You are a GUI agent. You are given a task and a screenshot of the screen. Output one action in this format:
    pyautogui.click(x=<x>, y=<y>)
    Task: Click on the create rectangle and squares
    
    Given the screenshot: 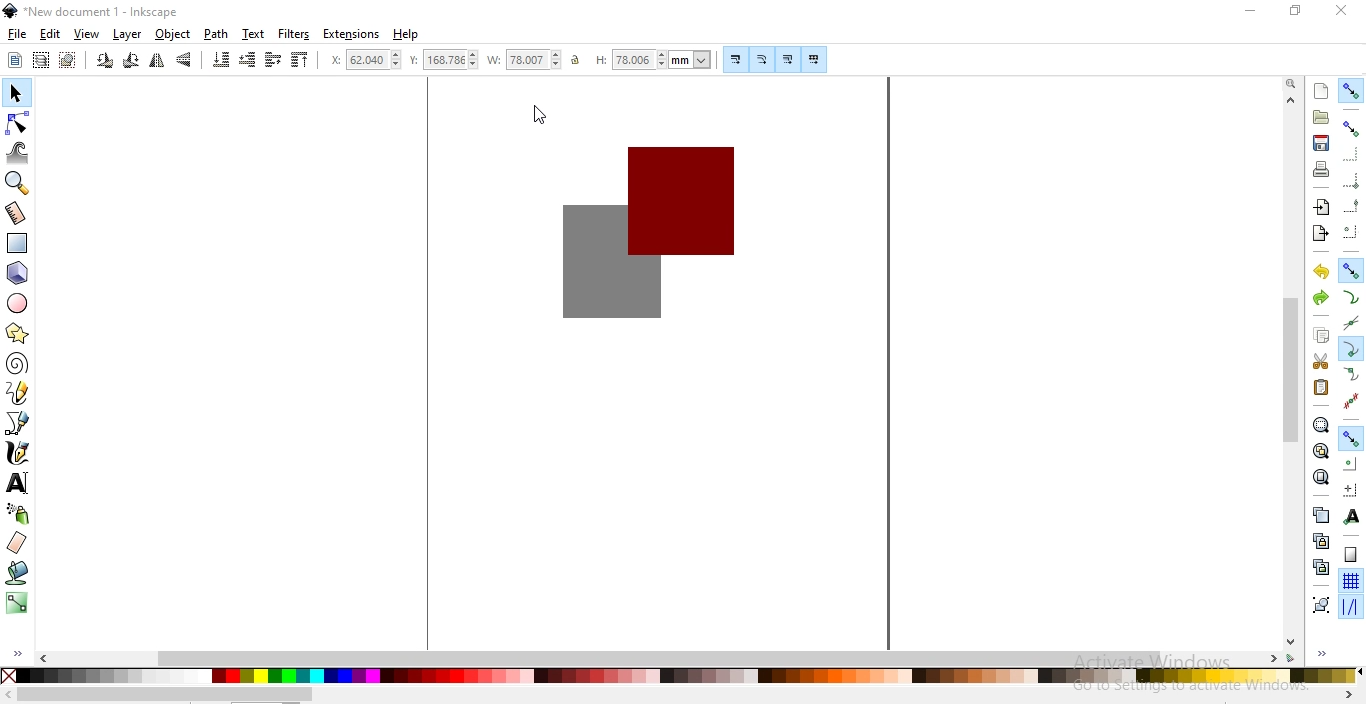 What is the action you would take?
    pyautogui.click(x=18, y=243)
    